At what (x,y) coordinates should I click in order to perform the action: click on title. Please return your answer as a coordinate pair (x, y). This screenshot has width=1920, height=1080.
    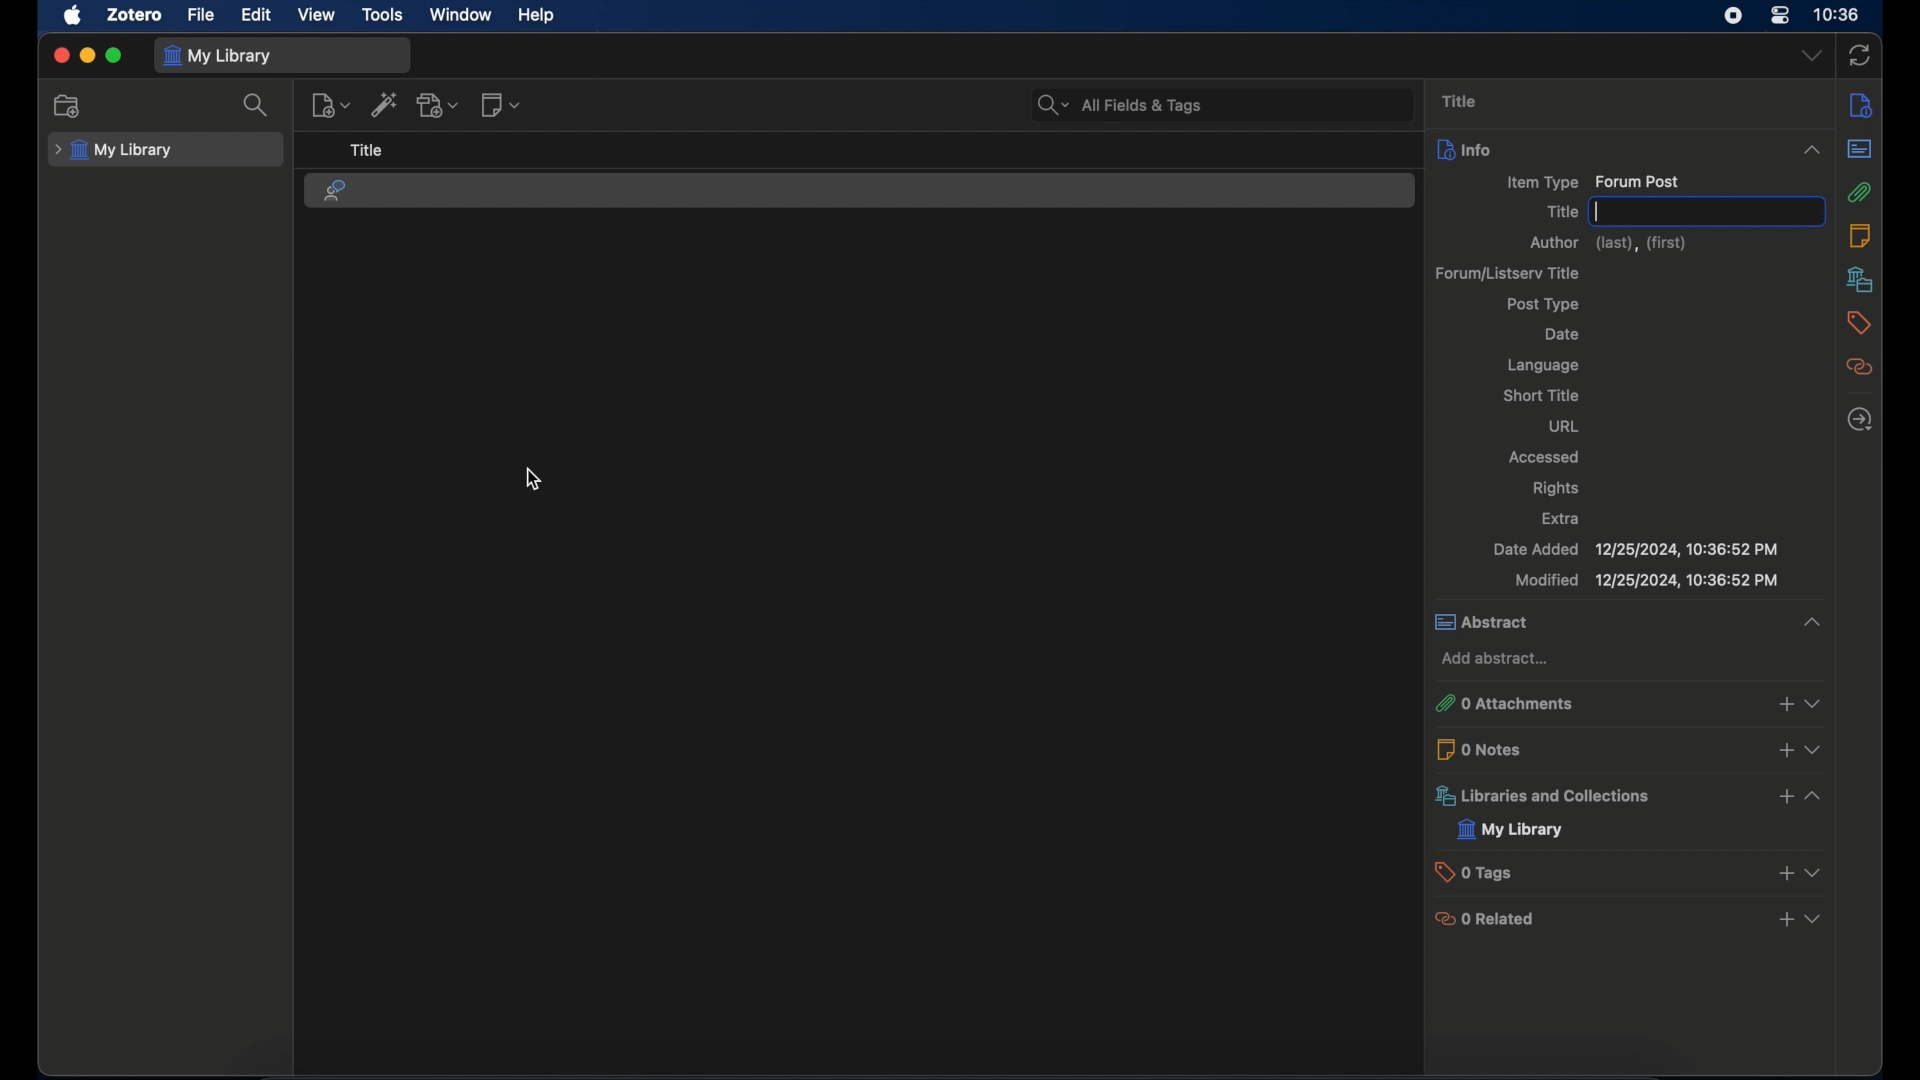
    Looking at the image, I should click on (1463, 102).